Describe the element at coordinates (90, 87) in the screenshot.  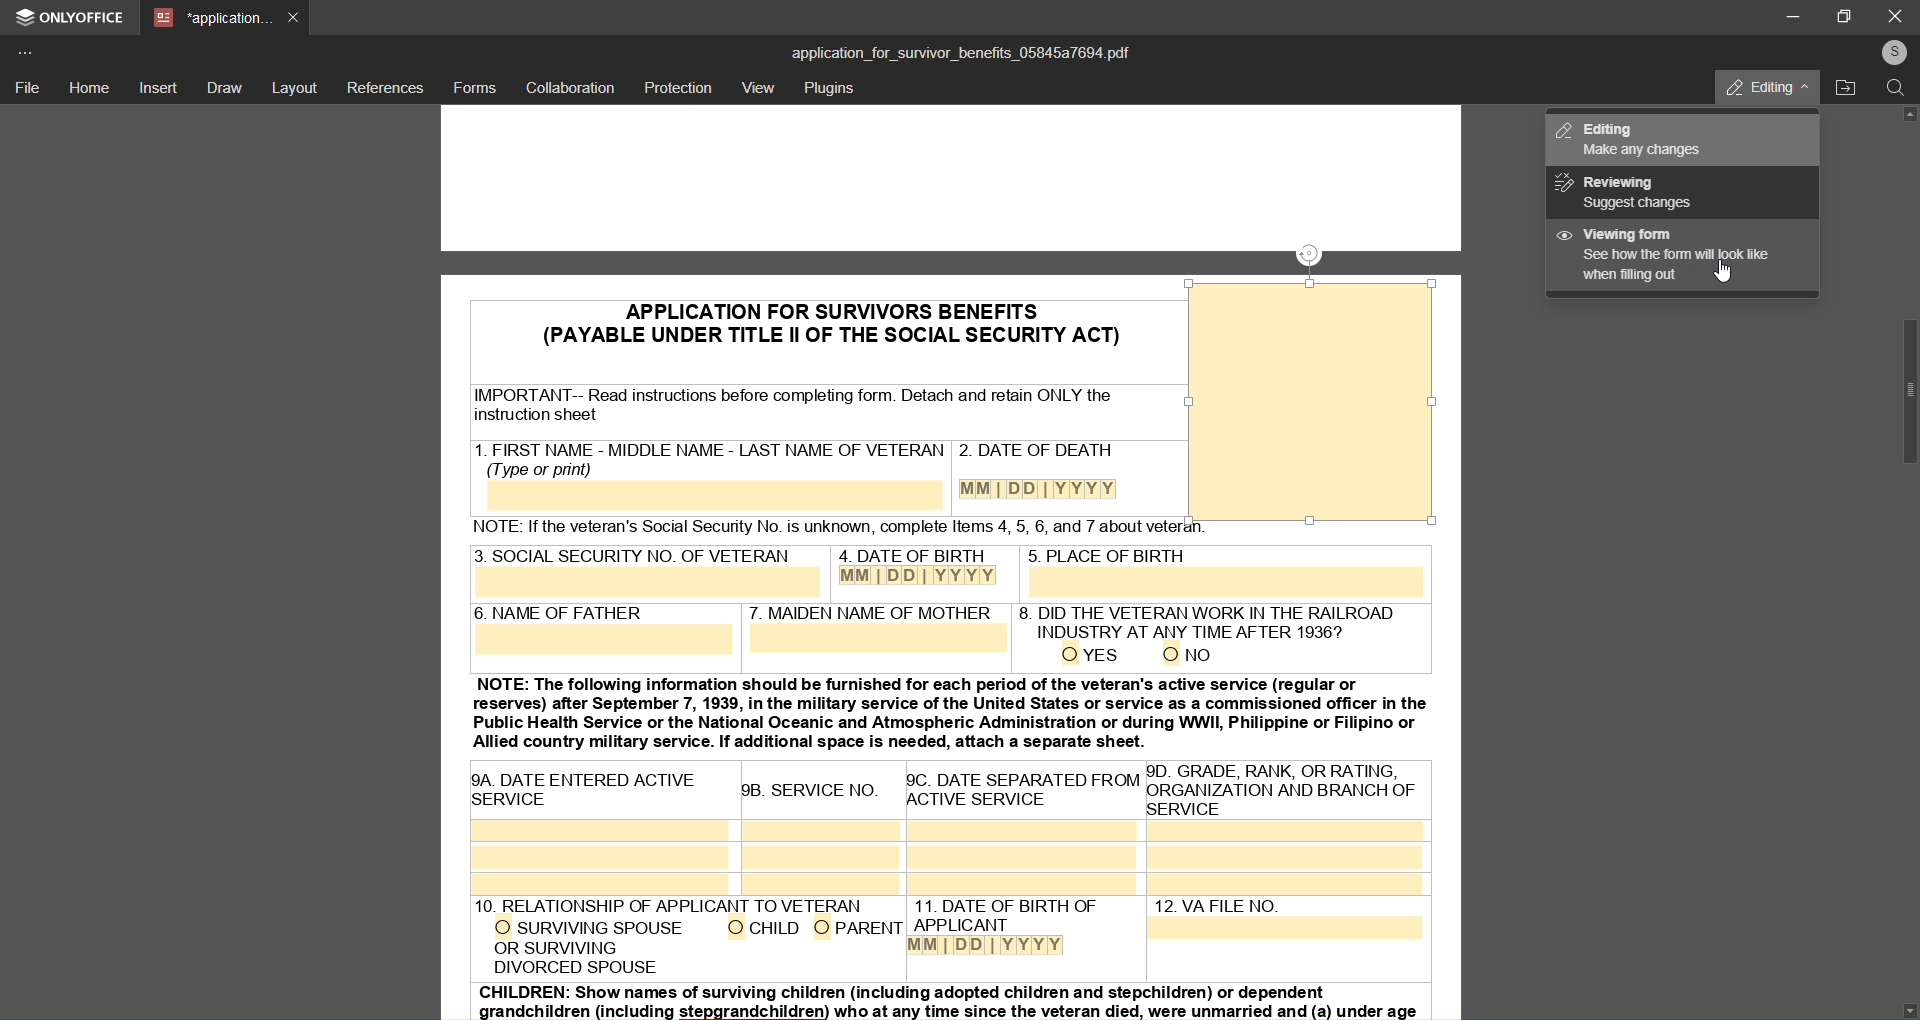
I see `home` at that location.